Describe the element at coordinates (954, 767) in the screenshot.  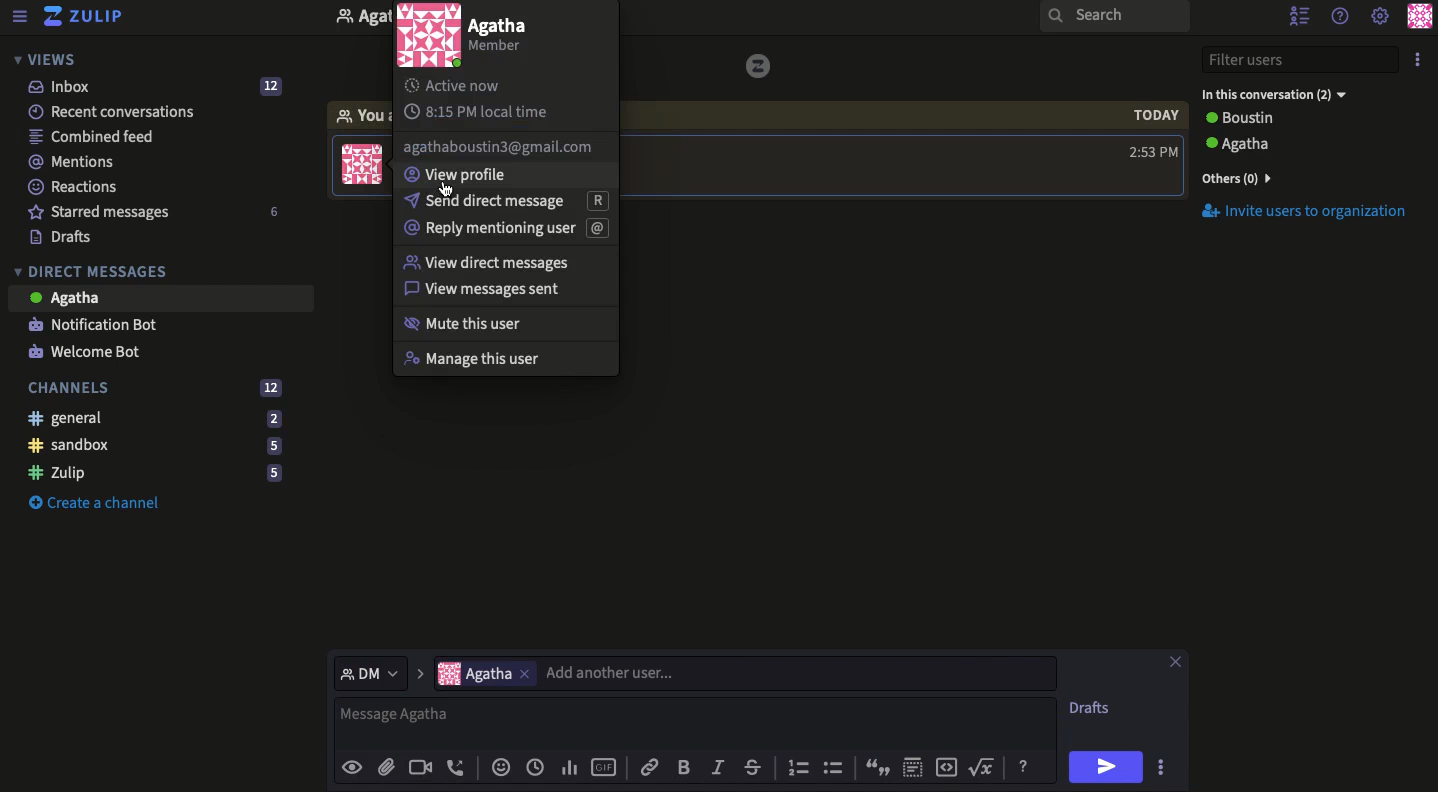
I see `Embed code` at that location.